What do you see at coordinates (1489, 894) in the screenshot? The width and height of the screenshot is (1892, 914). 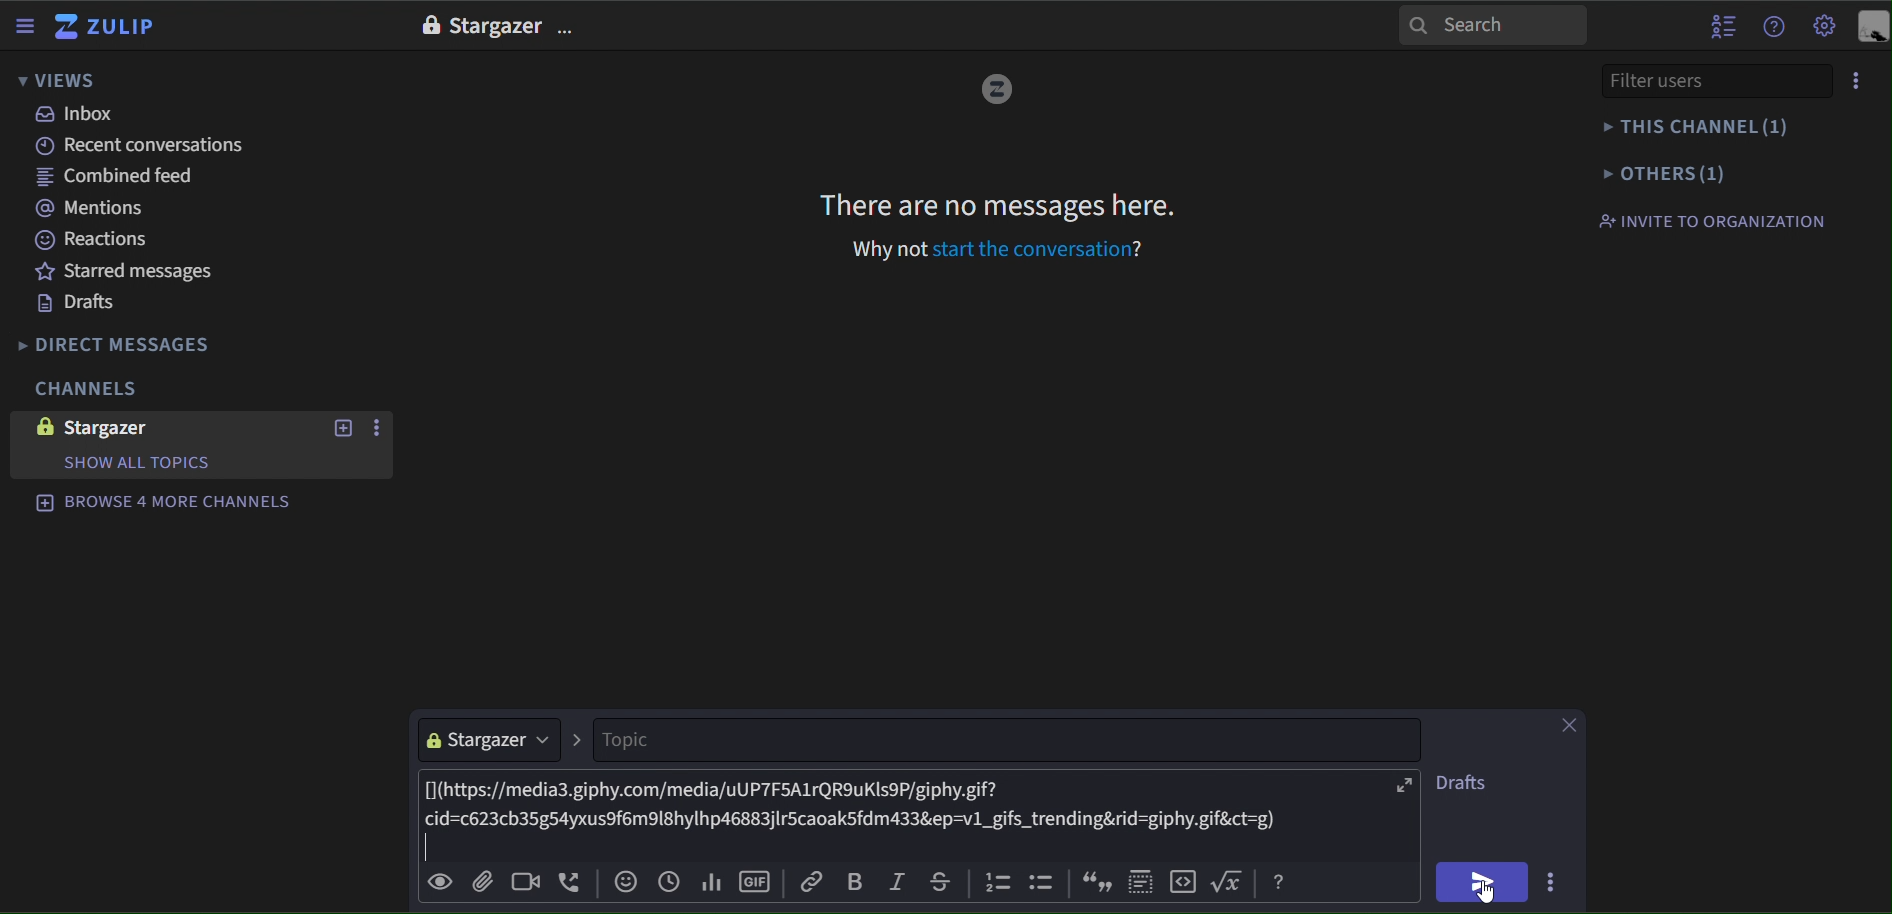 I see `cursor` at bounding box center [1489, 894].